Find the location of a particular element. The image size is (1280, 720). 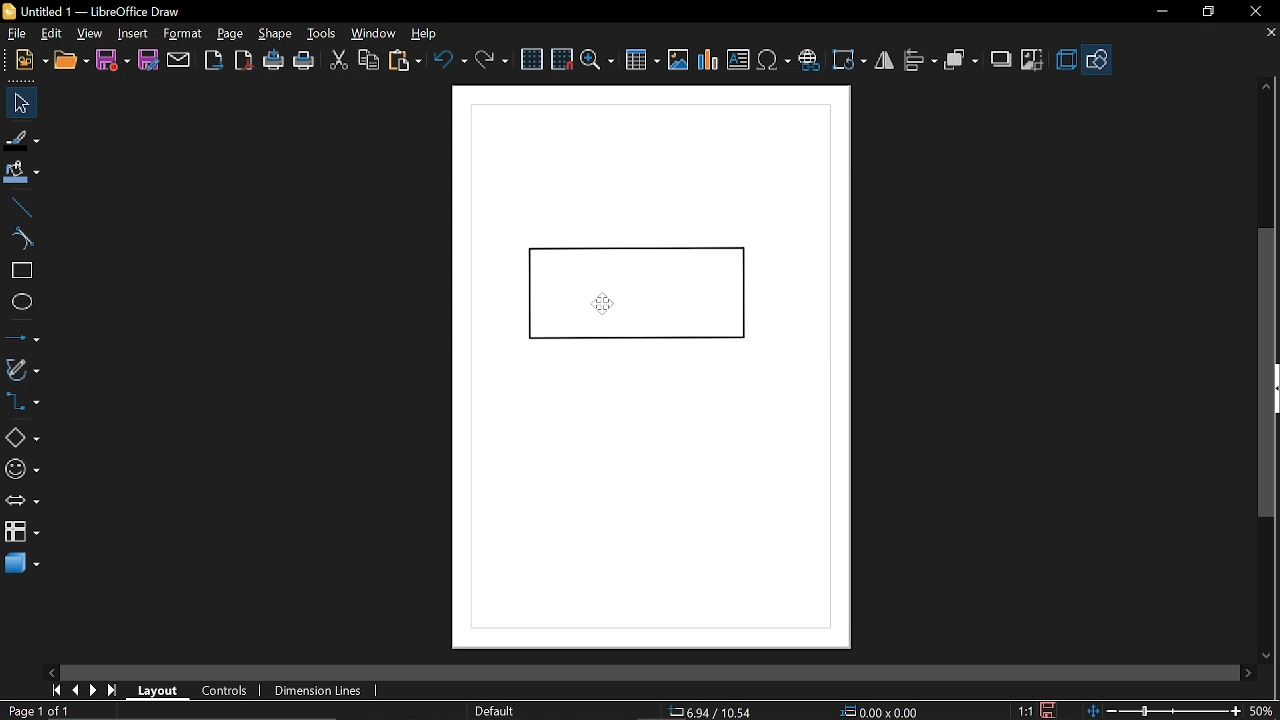

Move down is located at coordinates (1267, 652).